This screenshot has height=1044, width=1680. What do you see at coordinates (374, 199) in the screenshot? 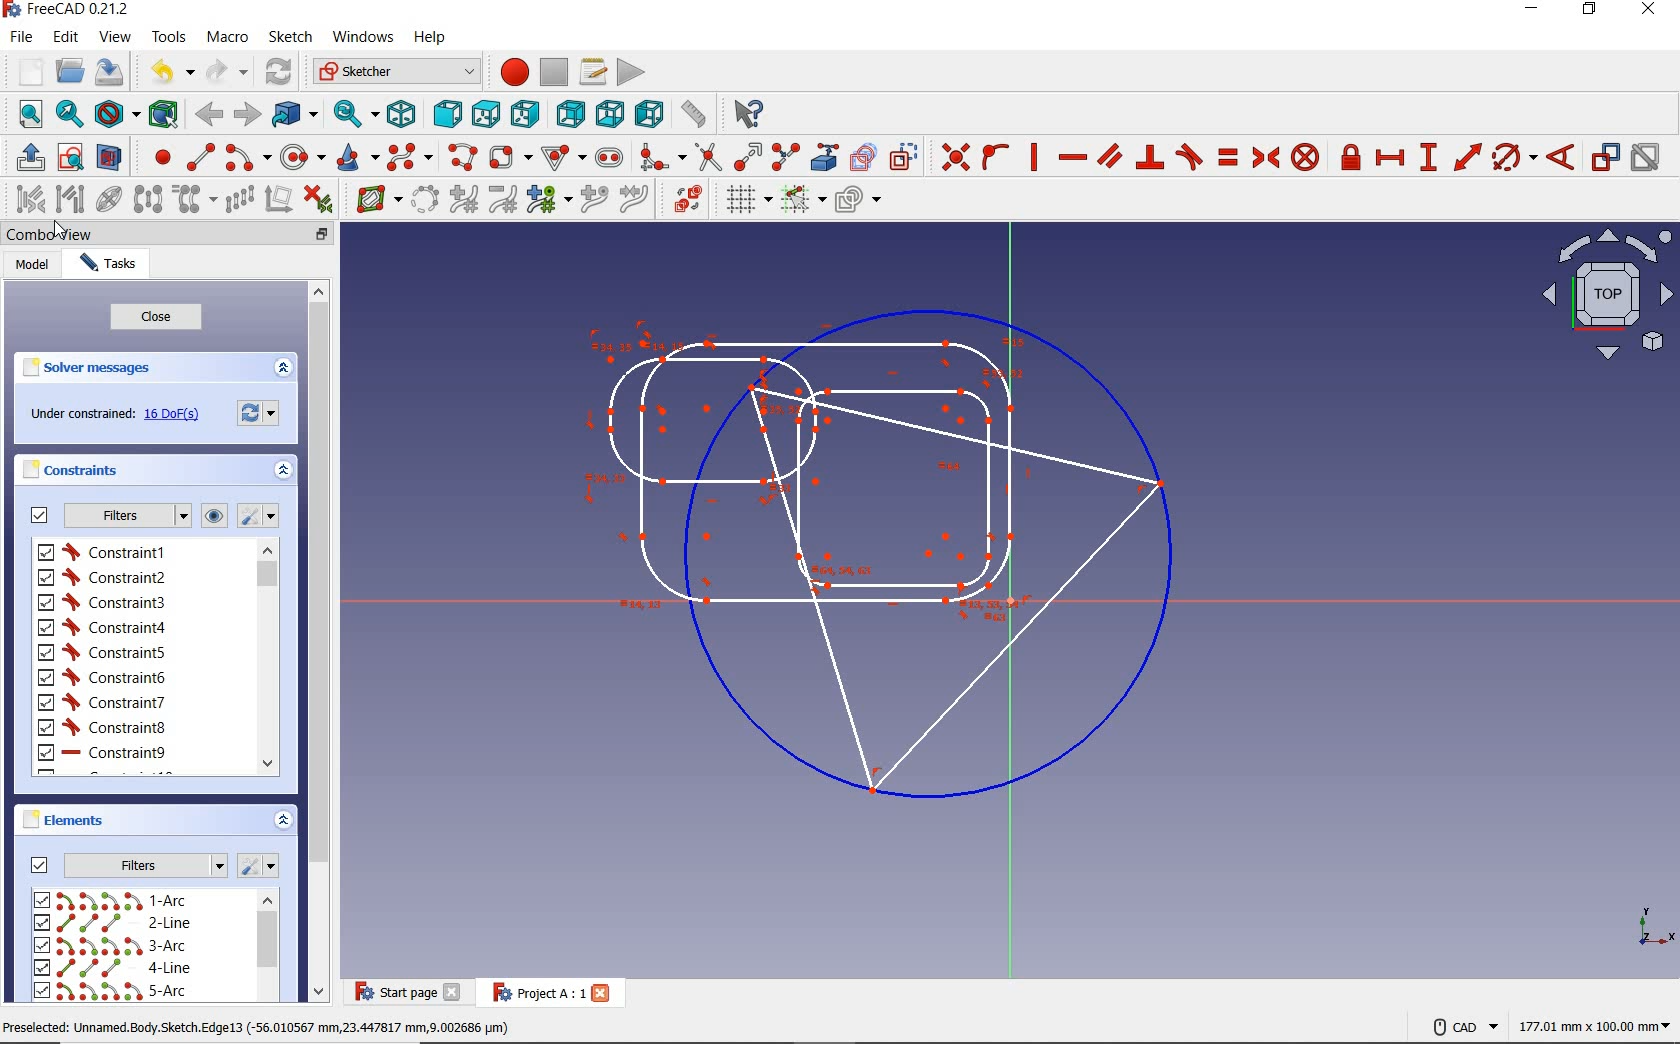
I see `show/hide b-spline information layer` at bounding box center [374, 199].